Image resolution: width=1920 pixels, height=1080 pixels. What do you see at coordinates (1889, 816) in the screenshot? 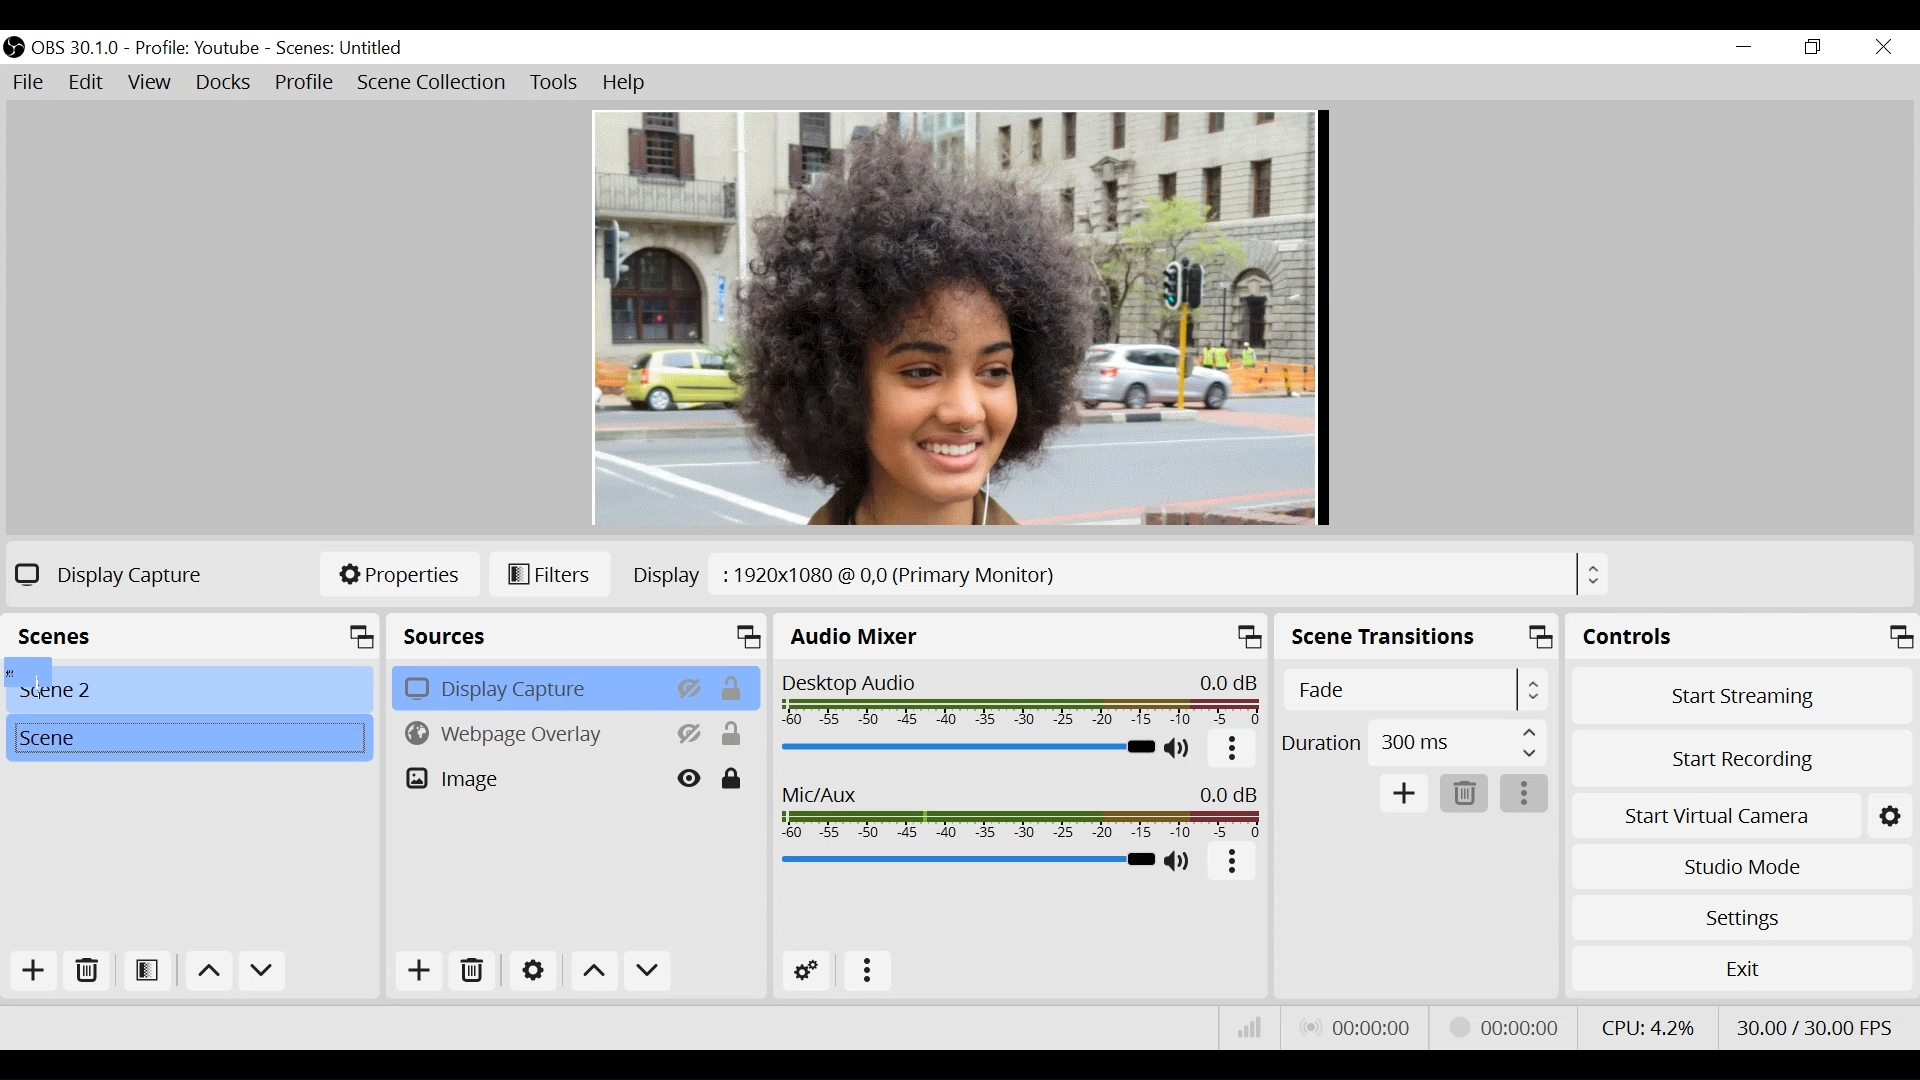
I see `Settings` at bounding box center [1889, 816].